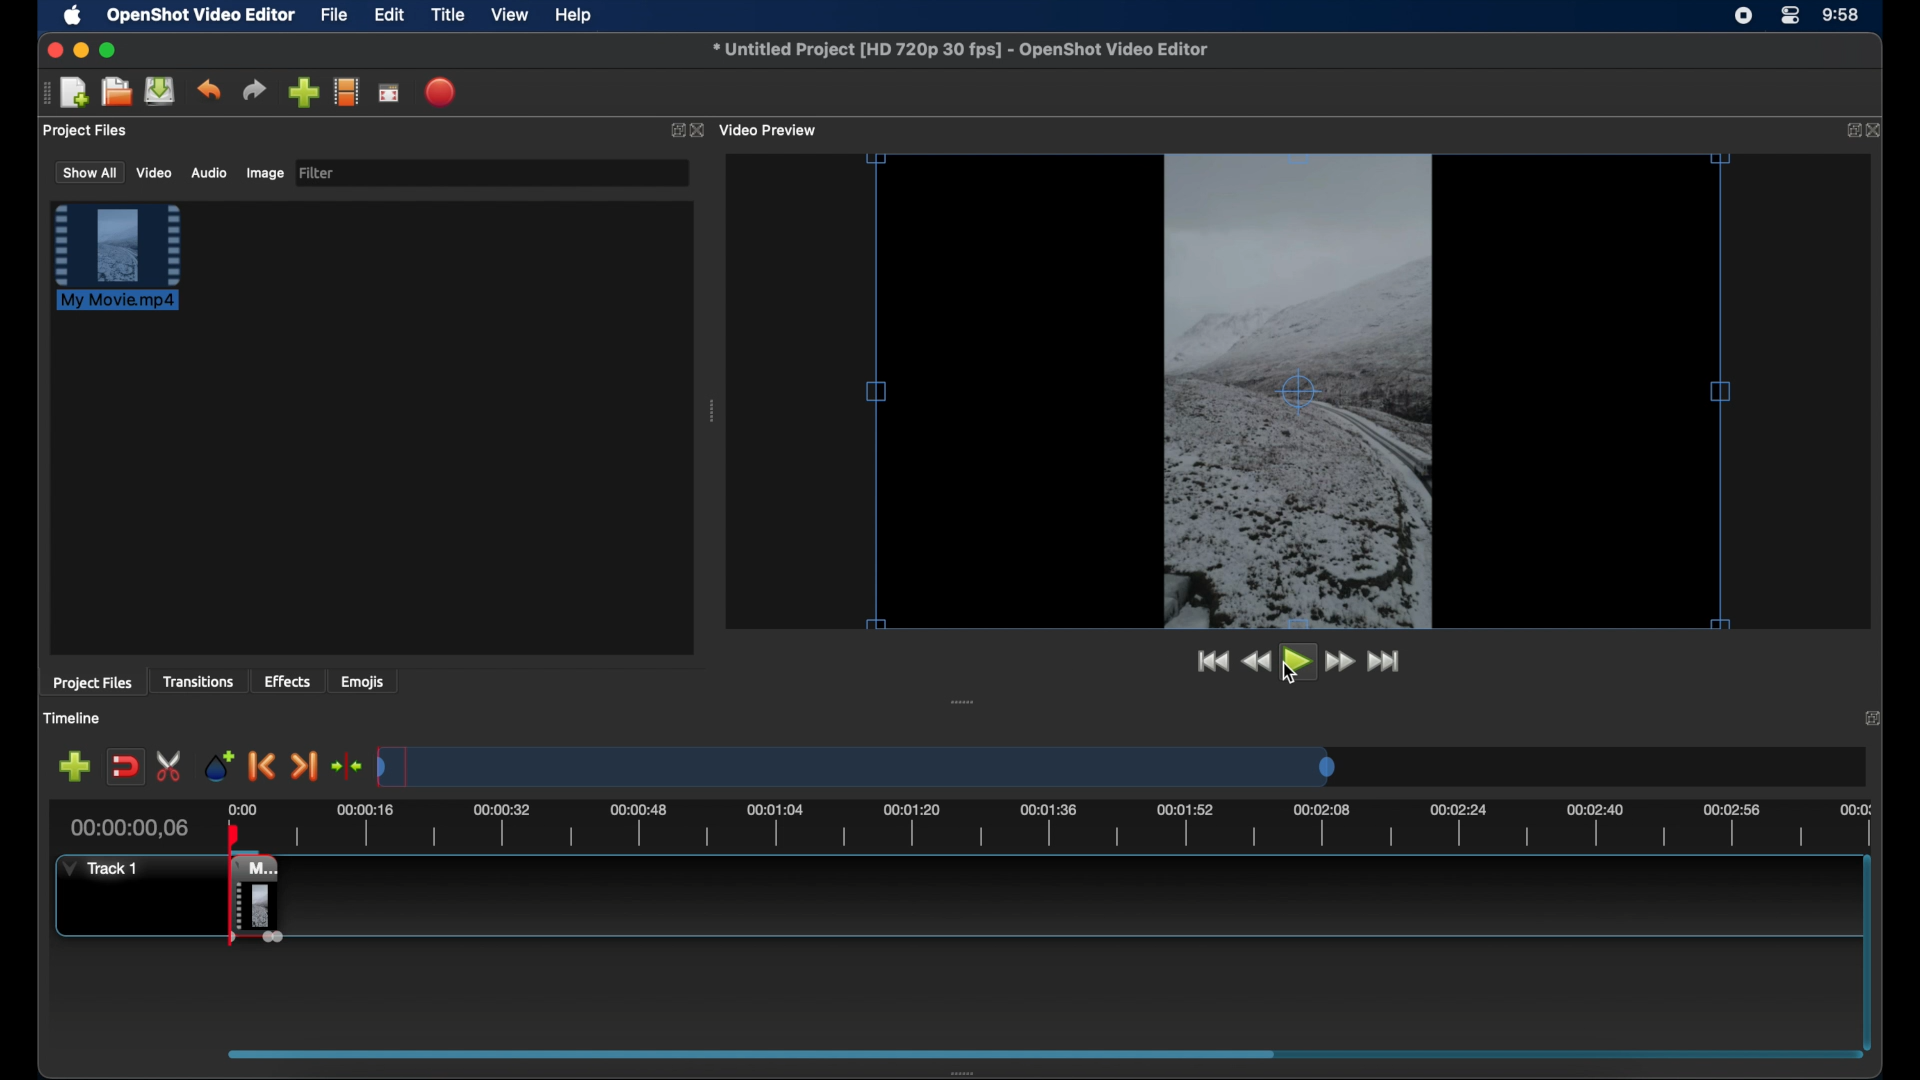 The image size is (1920, 1080). Describe the element at coordinates (1299, 662) in the screenshot. I see `play button highlighted` at that location.